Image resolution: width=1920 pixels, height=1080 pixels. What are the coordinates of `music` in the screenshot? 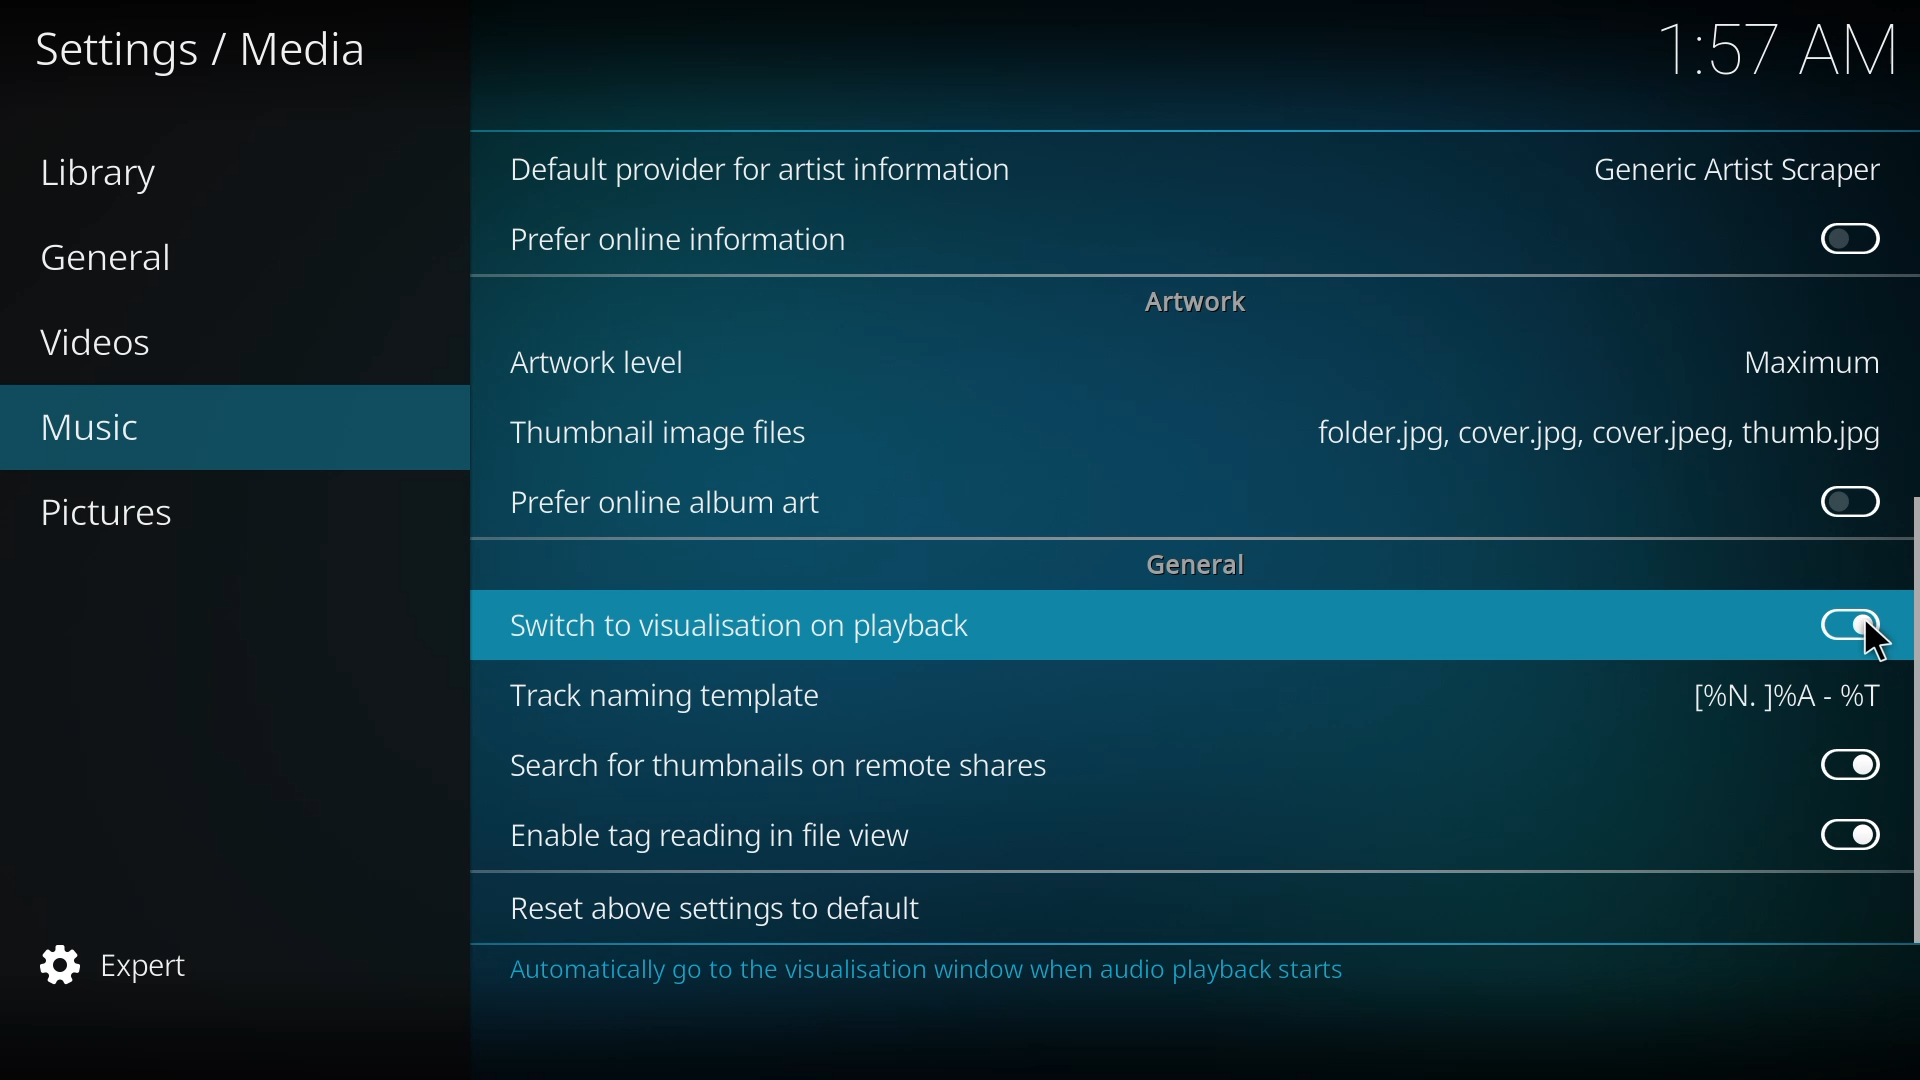 It's located at (90, 429).